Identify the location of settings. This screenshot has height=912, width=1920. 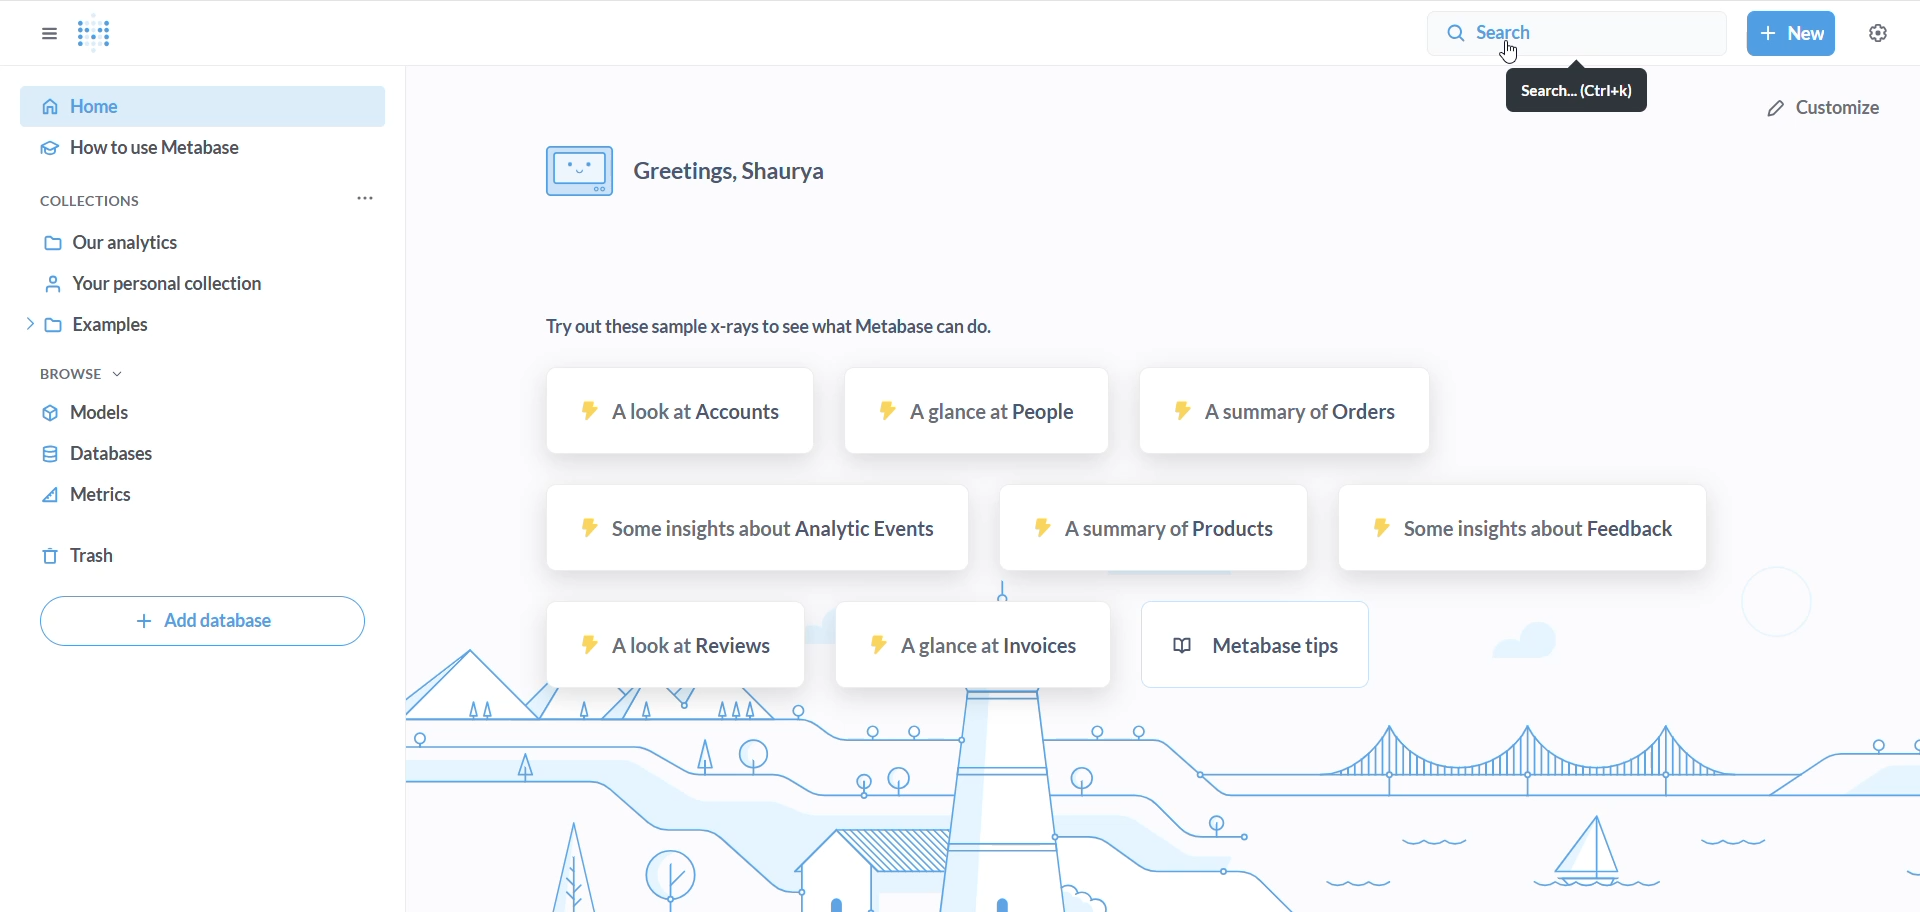
(1879, 36).